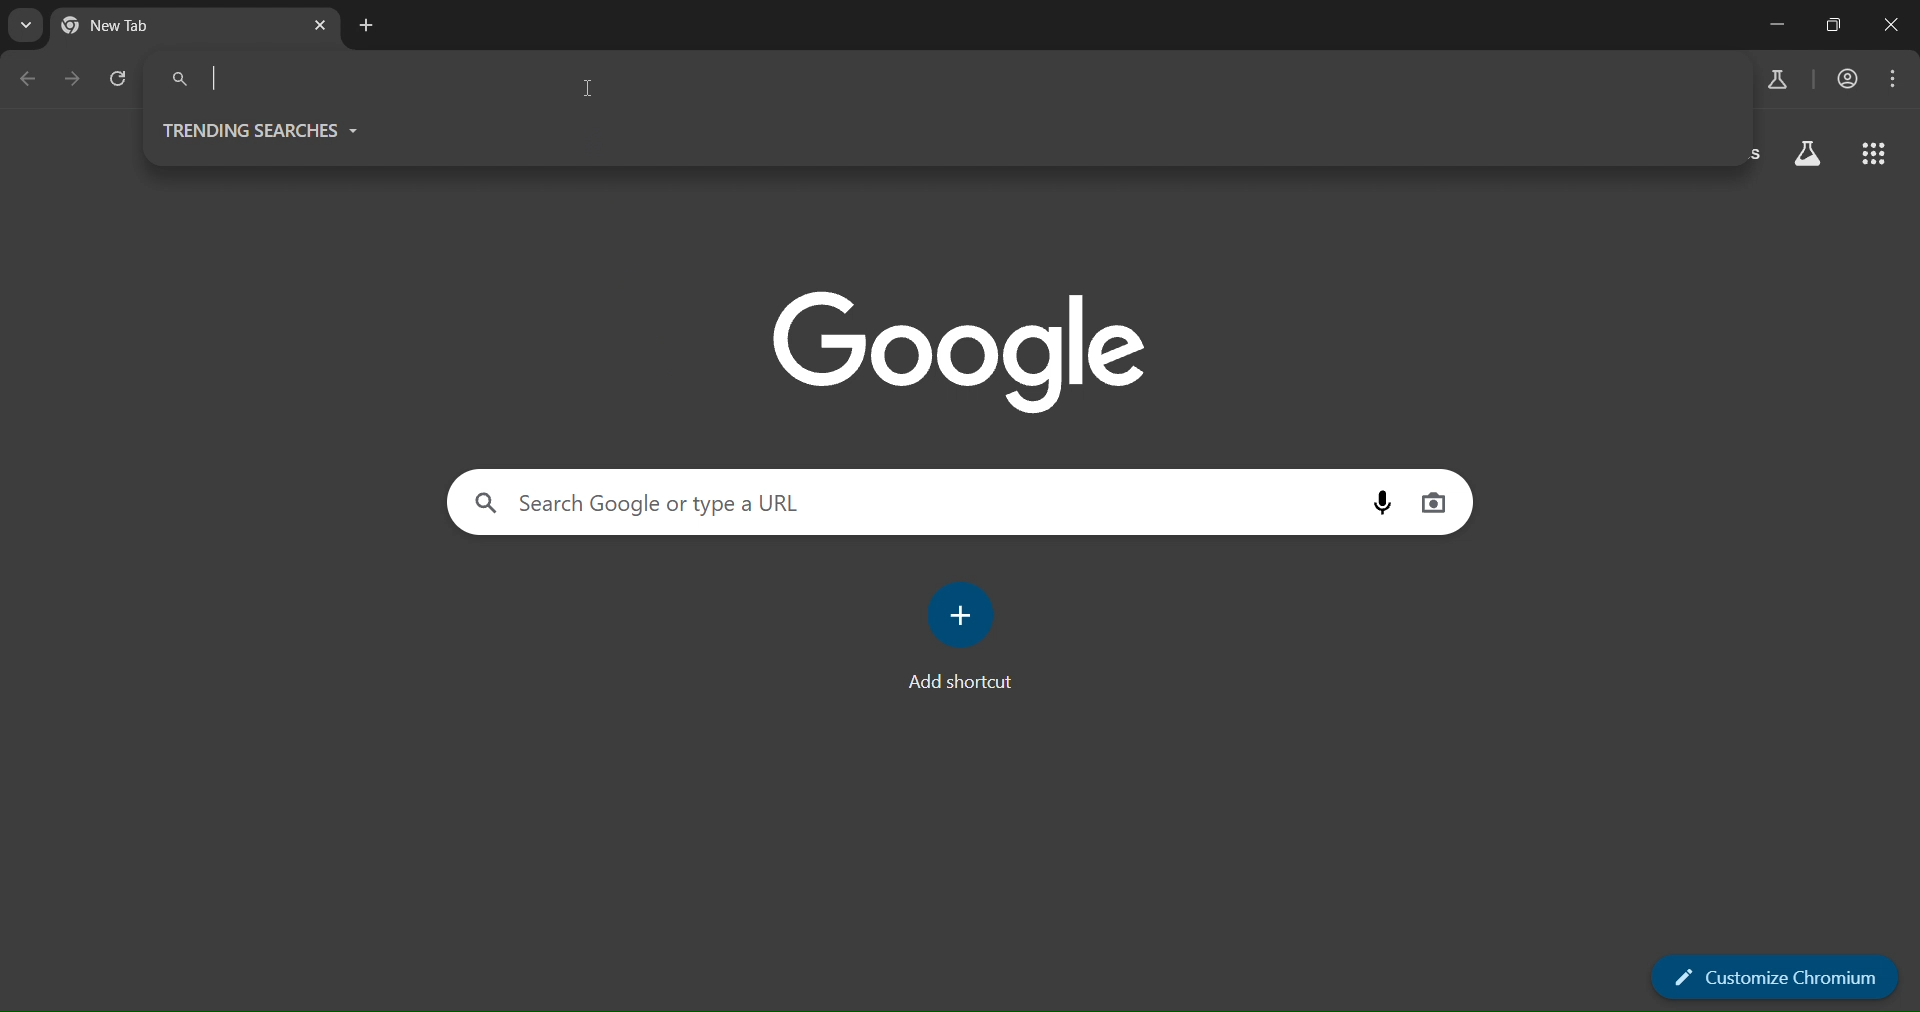 This screenshot has width=1920, height=1012. I want to click on search tabs, so click(25, 25).